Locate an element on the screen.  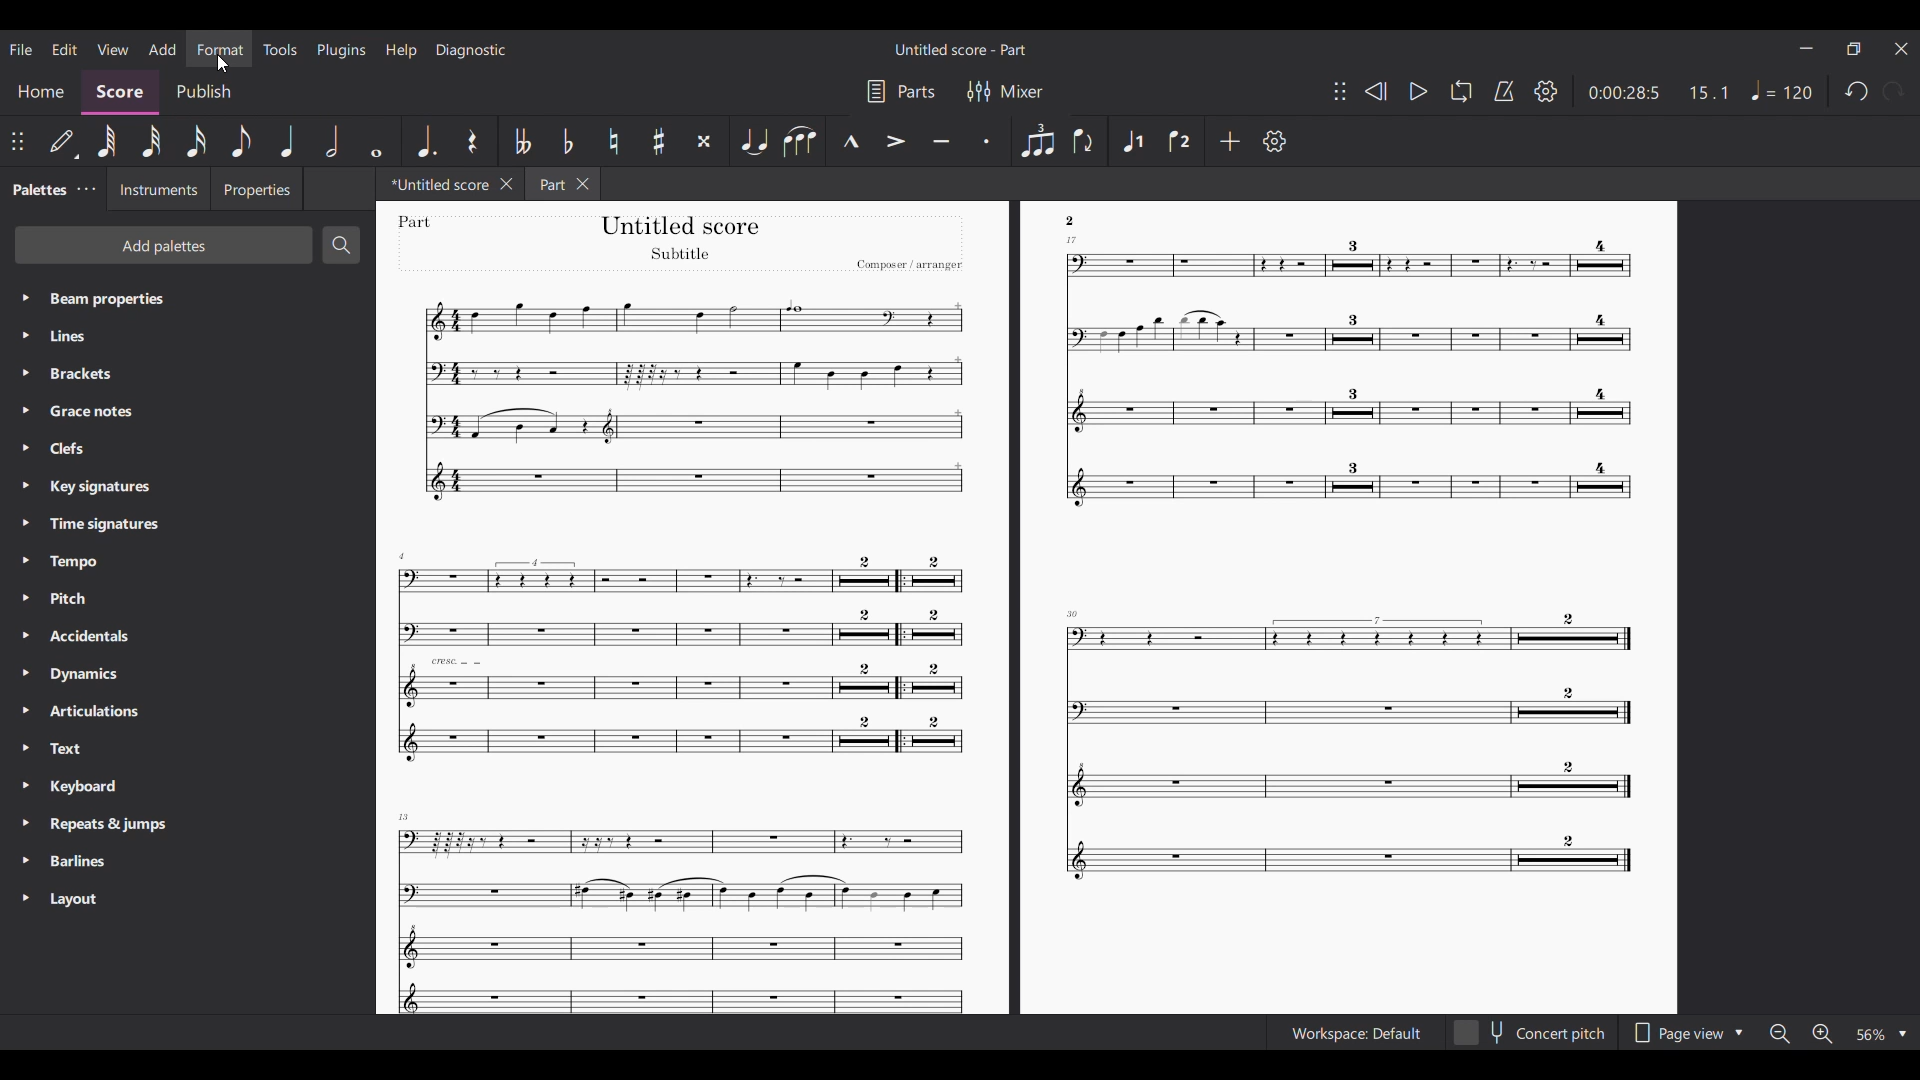
Accent is located at coordinates (894, 141).